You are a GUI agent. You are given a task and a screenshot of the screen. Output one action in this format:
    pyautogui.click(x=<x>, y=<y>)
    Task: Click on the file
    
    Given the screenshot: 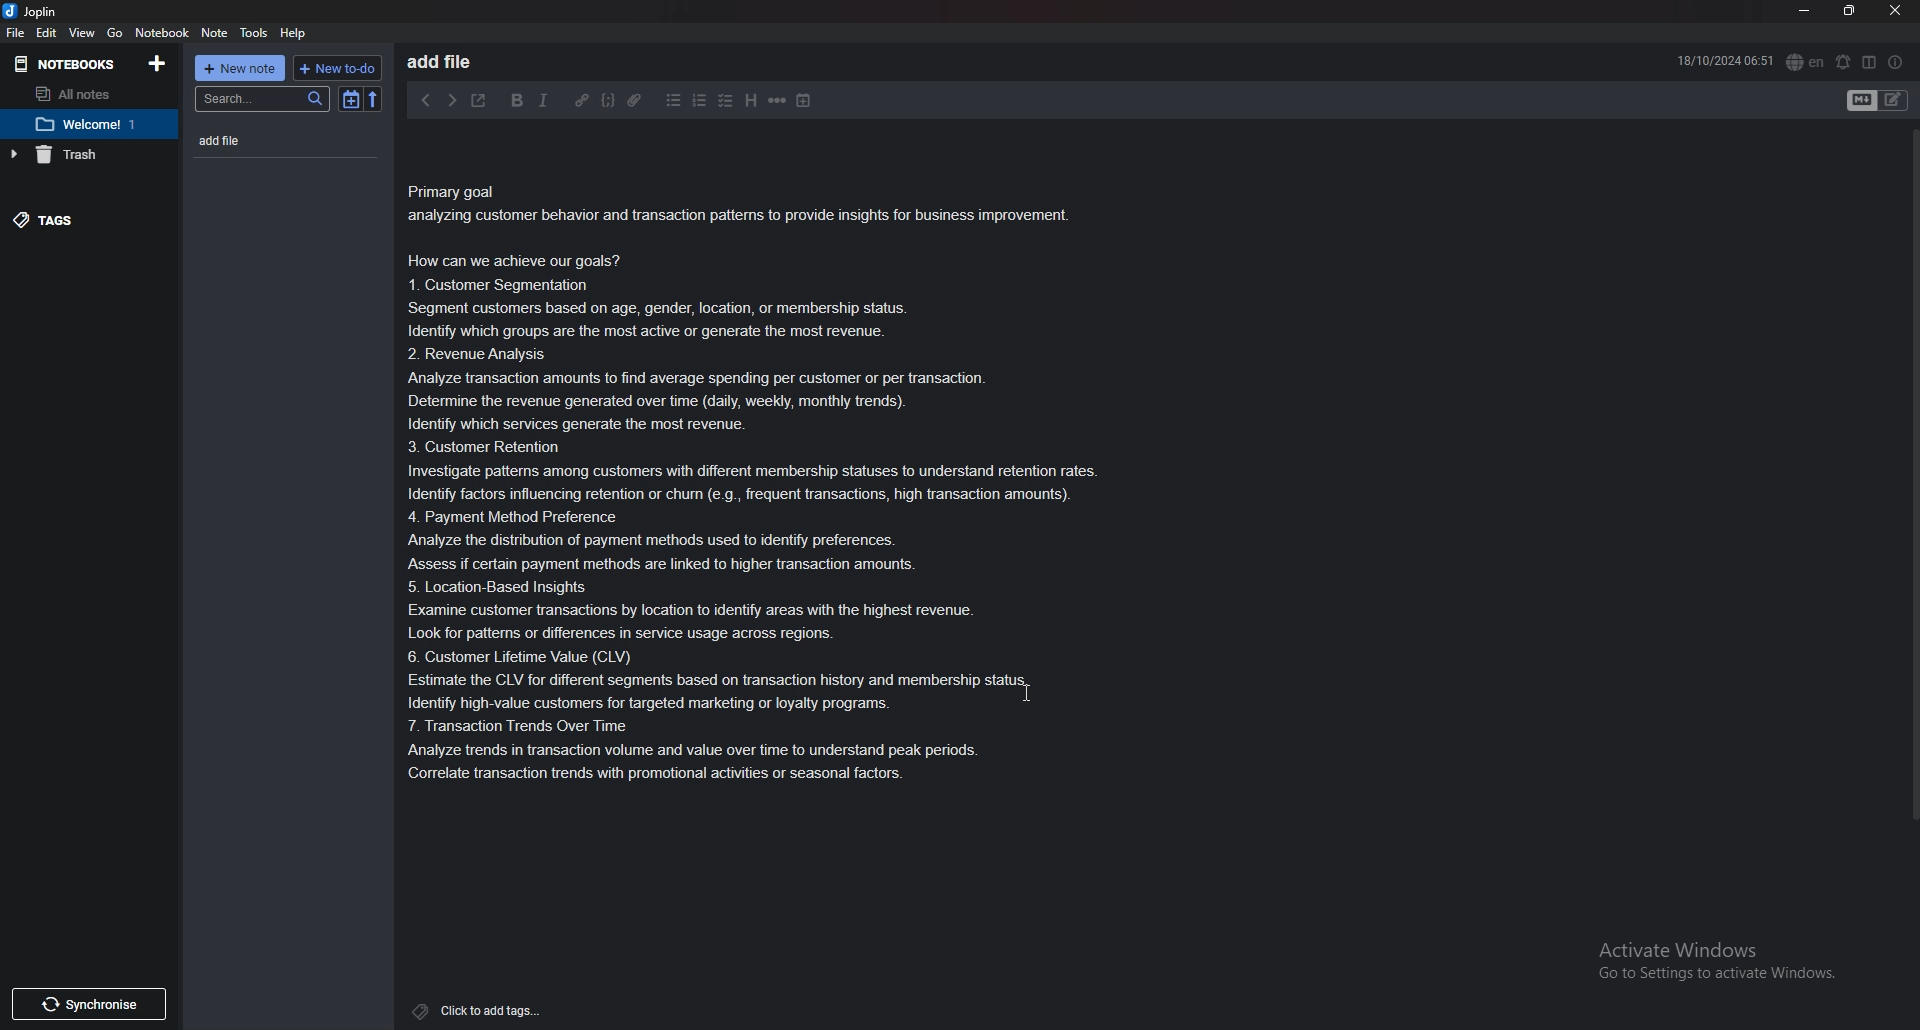 What is the action you would take?
    pyautogui.click(x=16, y=32)
    